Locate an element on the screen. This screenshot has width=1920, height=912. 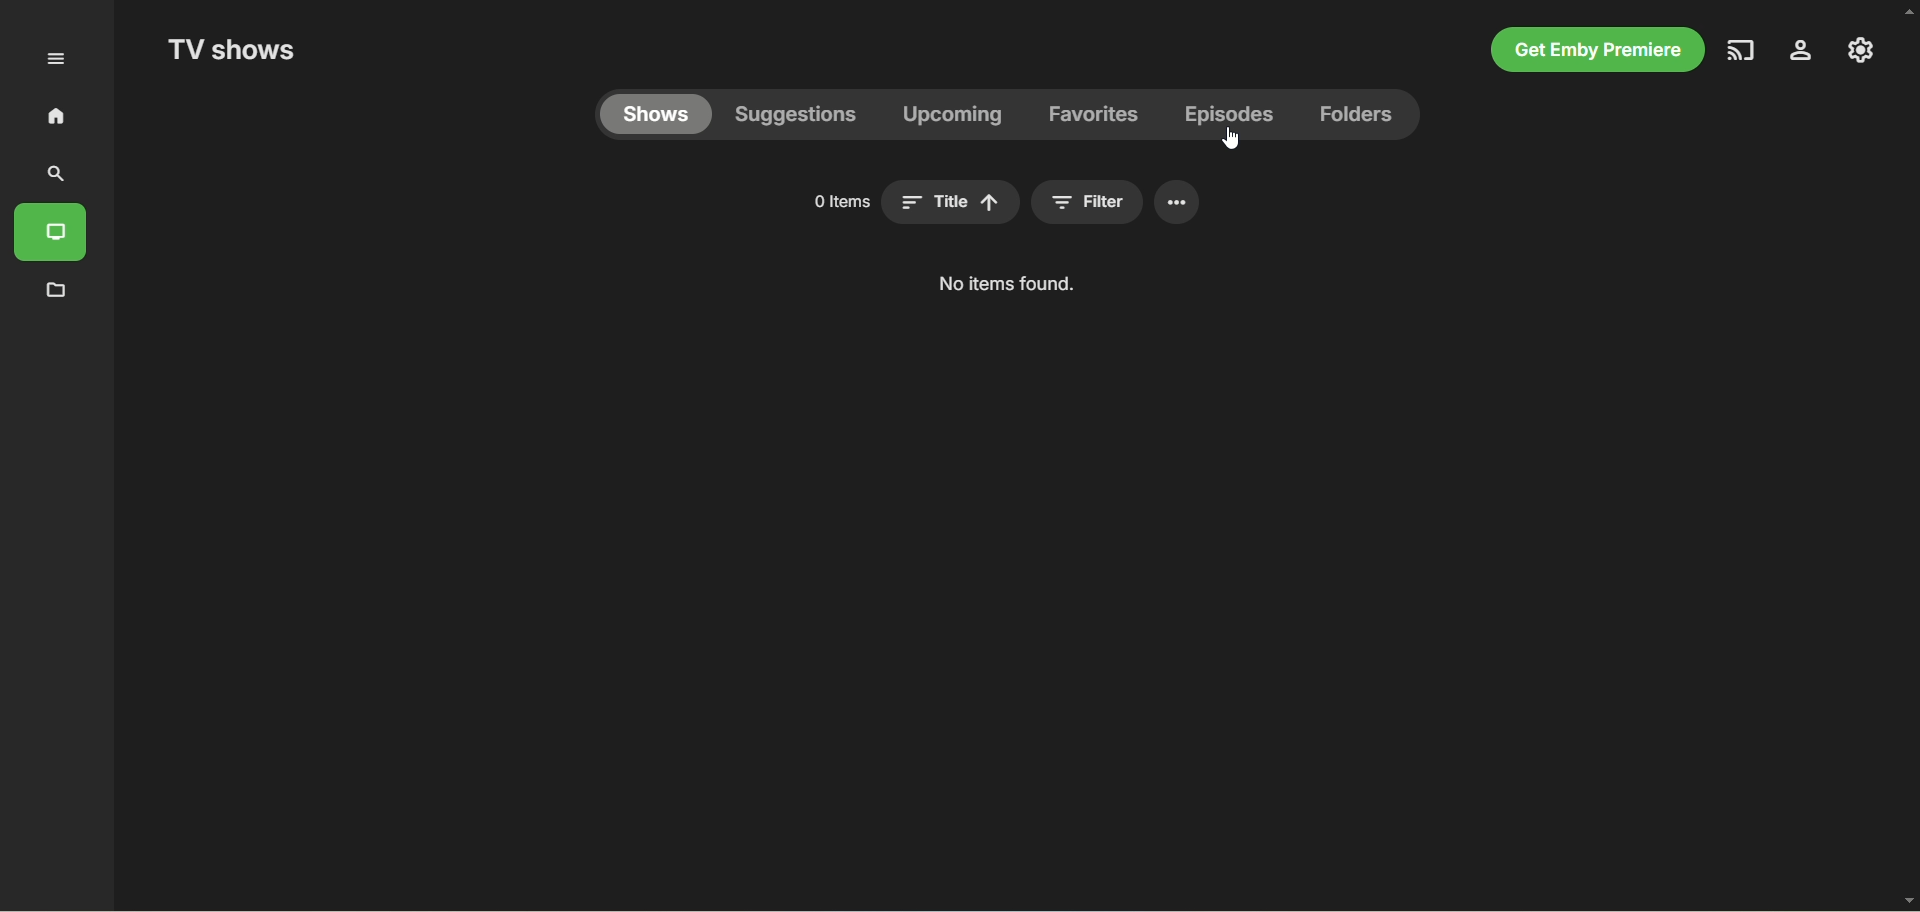
upcoming is located at coordinates (951, 114).